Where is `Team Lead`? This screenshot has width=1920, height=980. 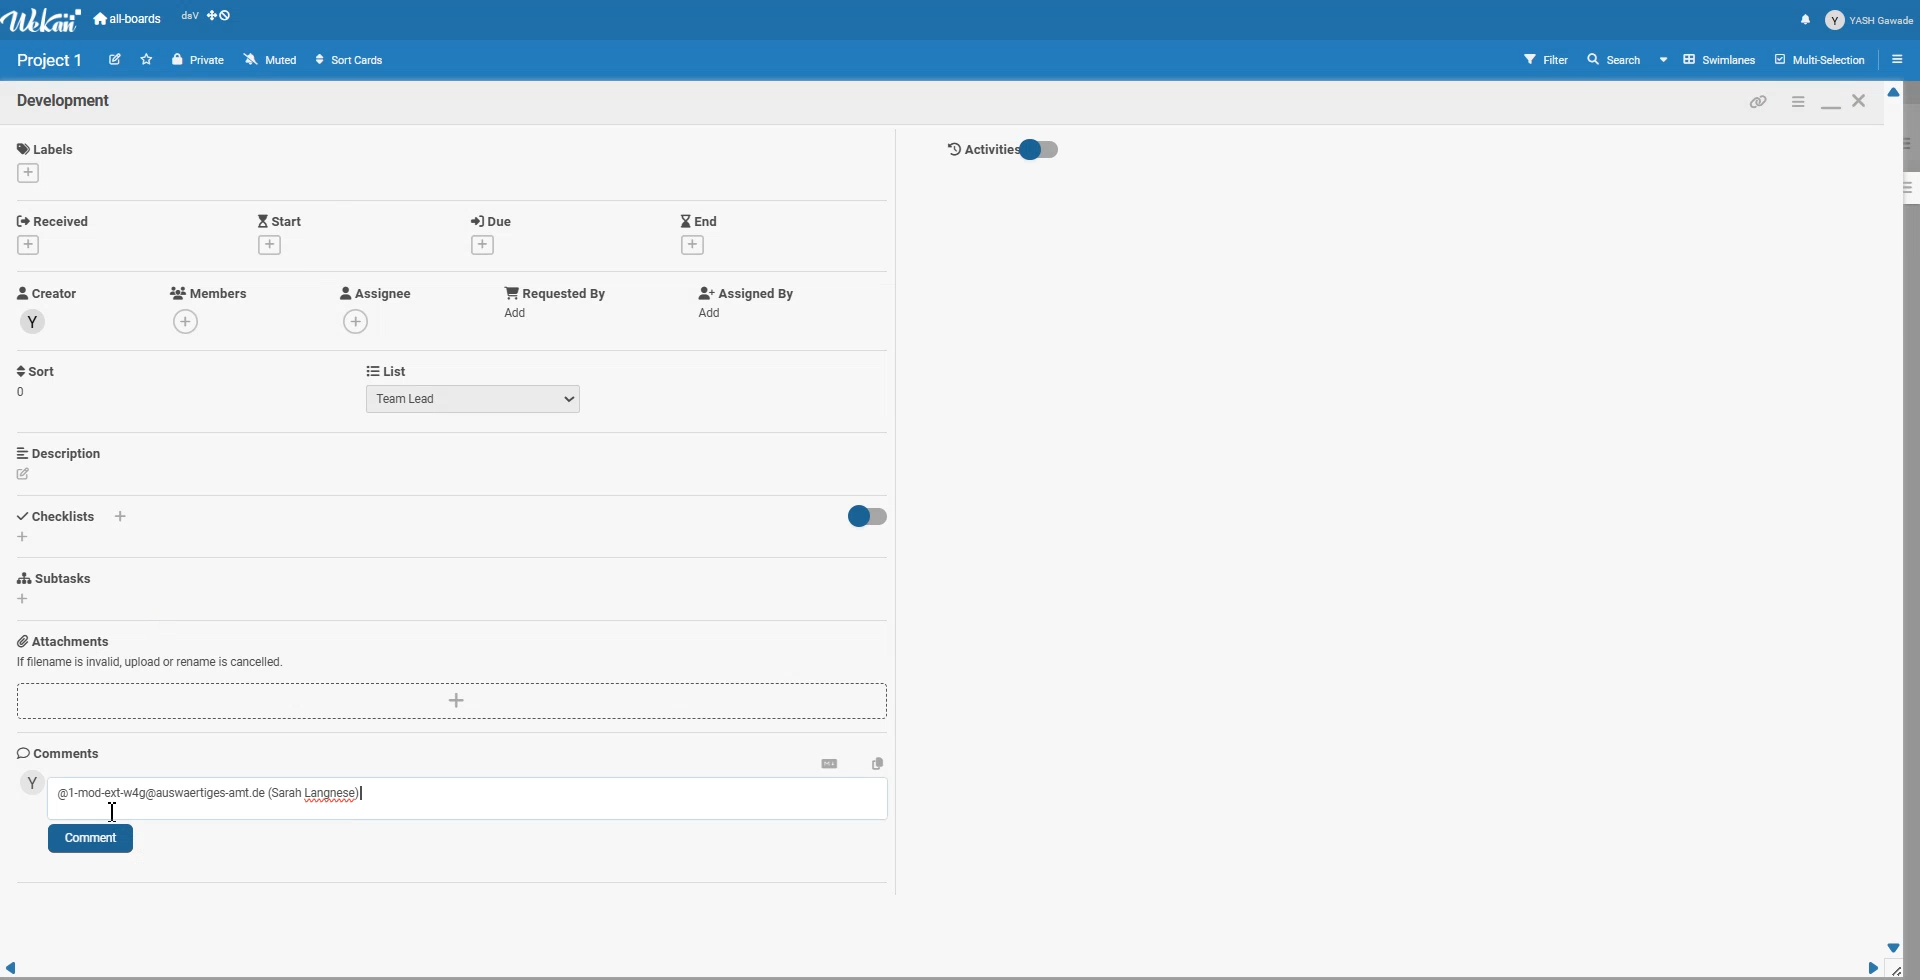
Team Lead is located at coordinates (474, 398).